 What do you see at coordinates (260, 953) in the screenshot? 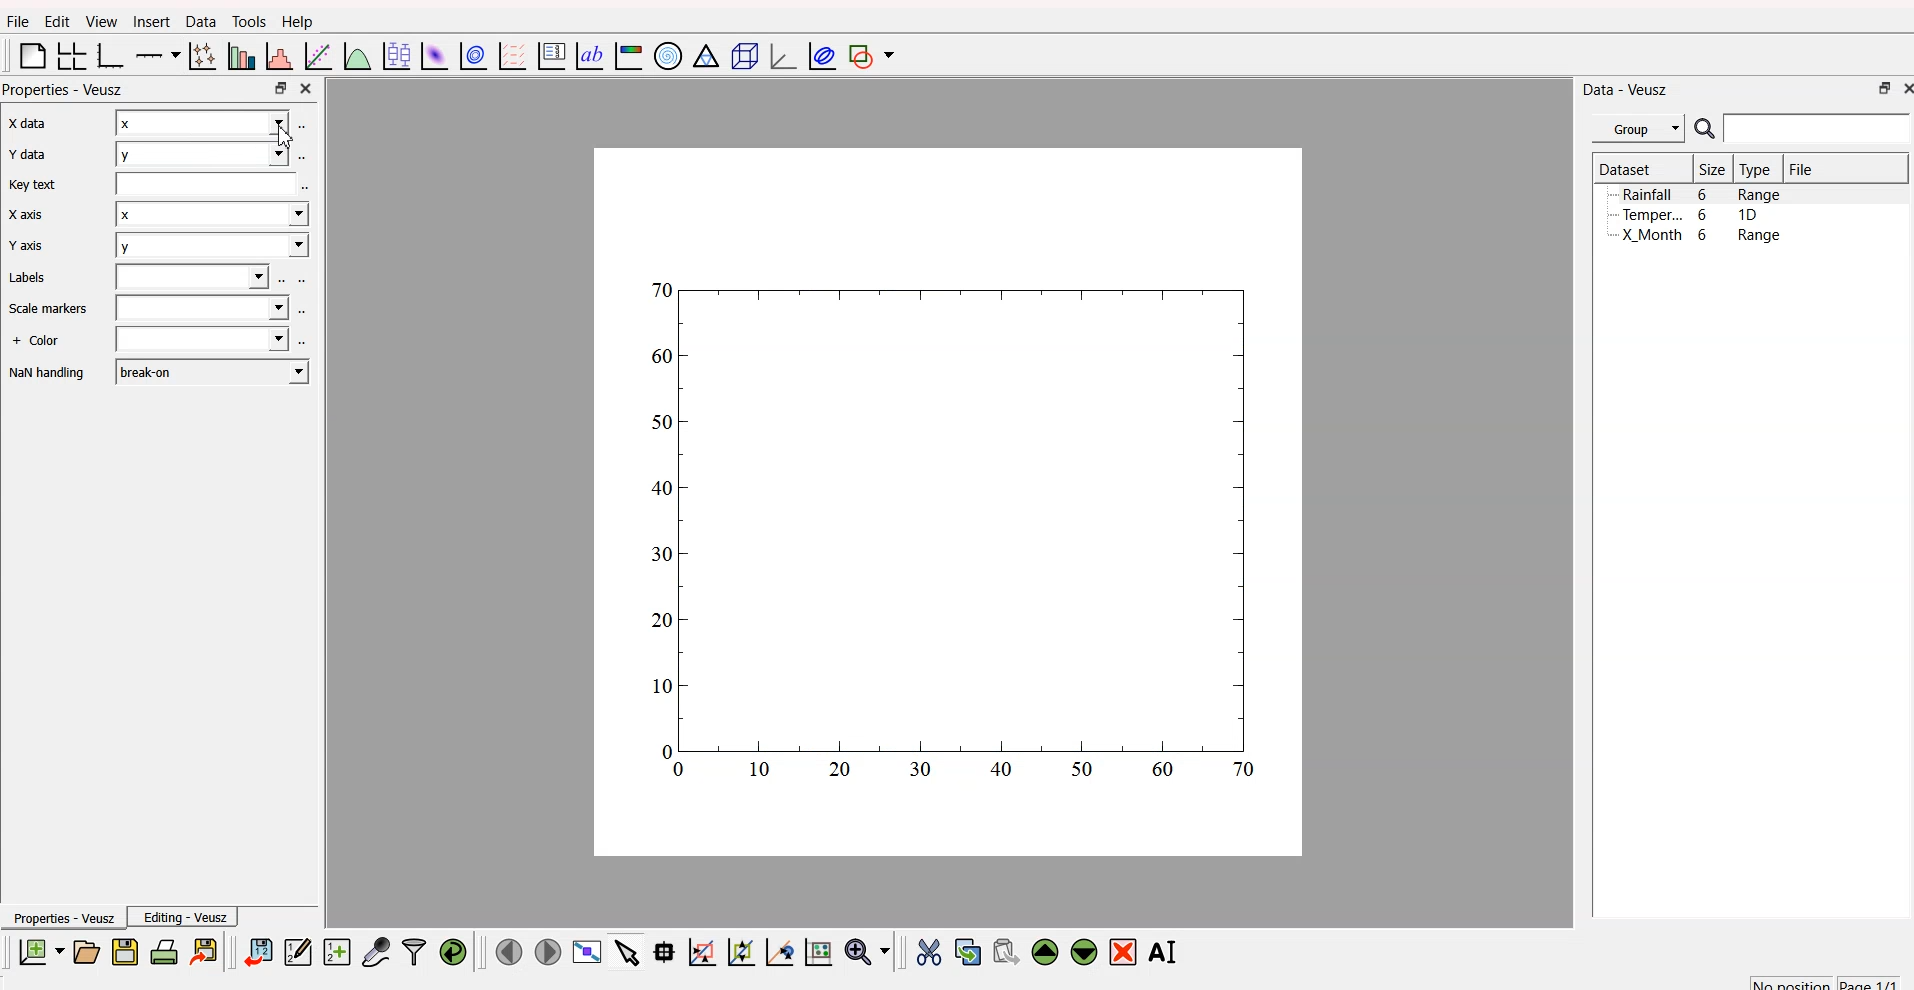
I see `import data` at bounding box center [260, 953].